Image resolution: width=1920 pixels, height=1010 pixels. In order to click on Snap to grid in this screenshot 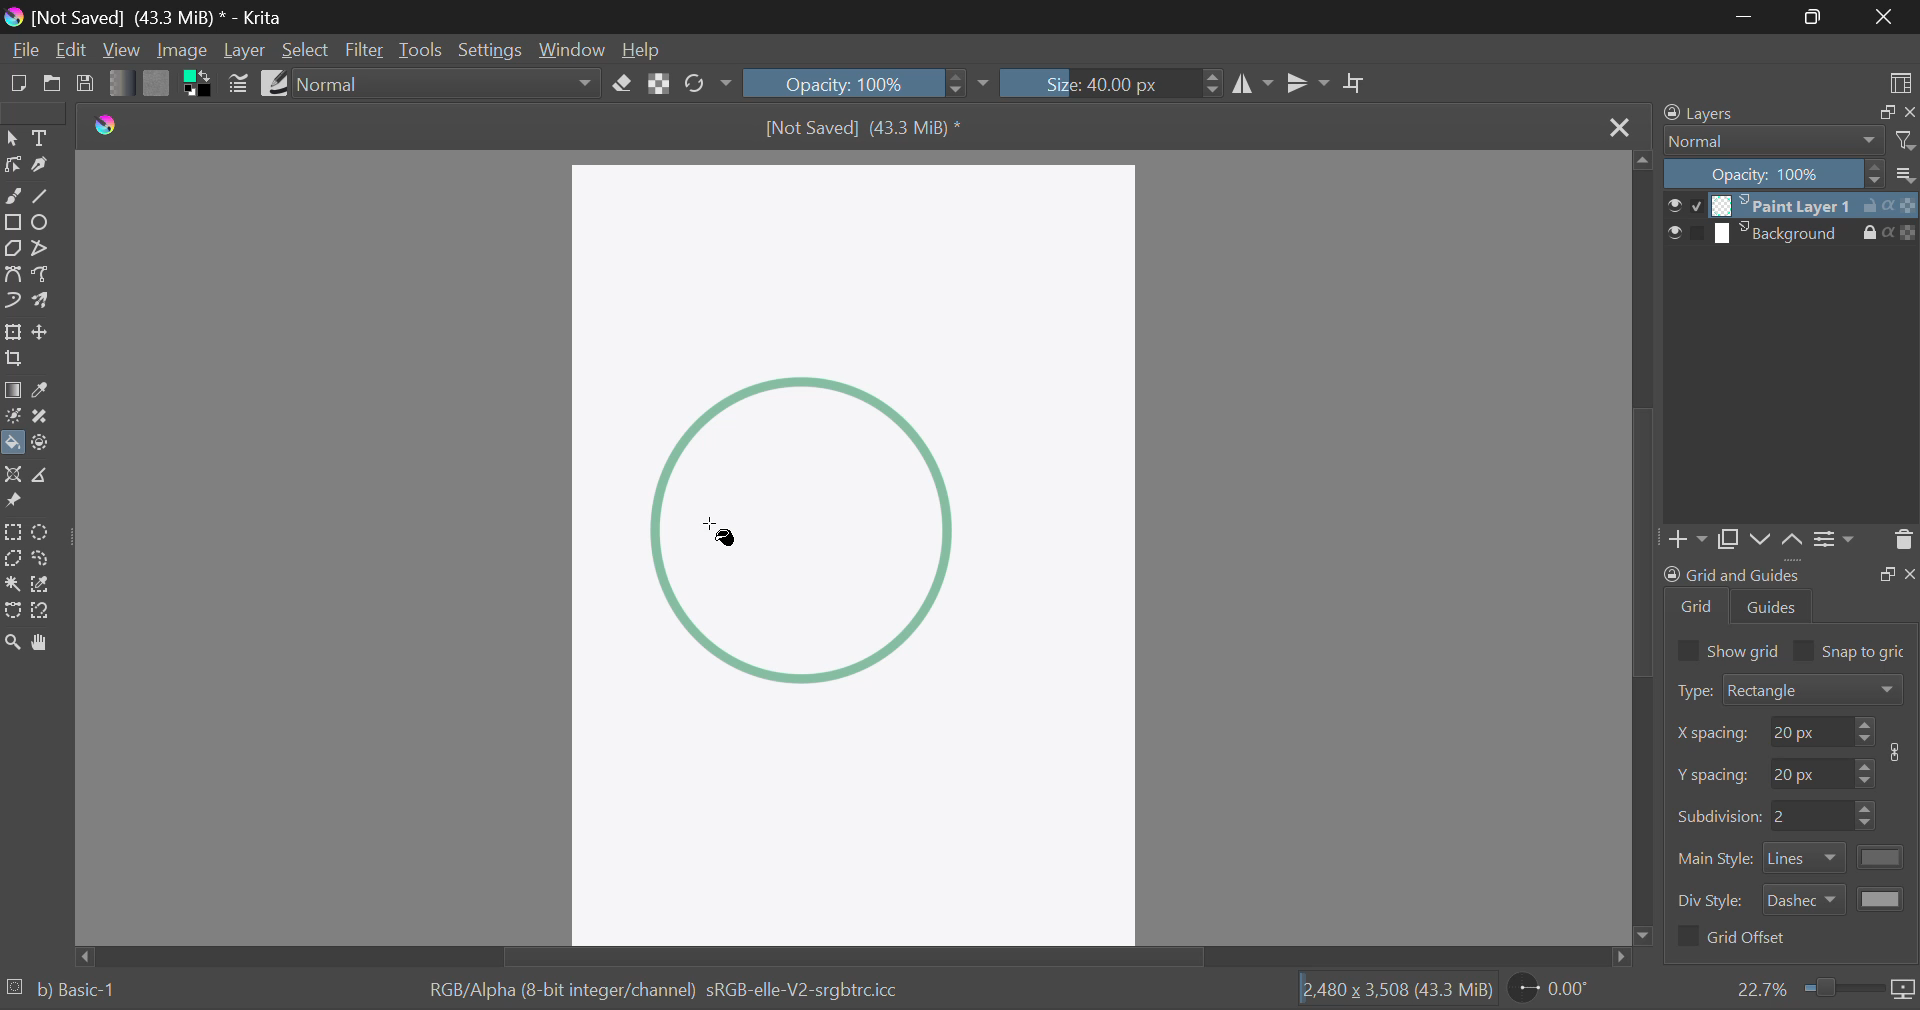, I will do `click(1854, 649)`.